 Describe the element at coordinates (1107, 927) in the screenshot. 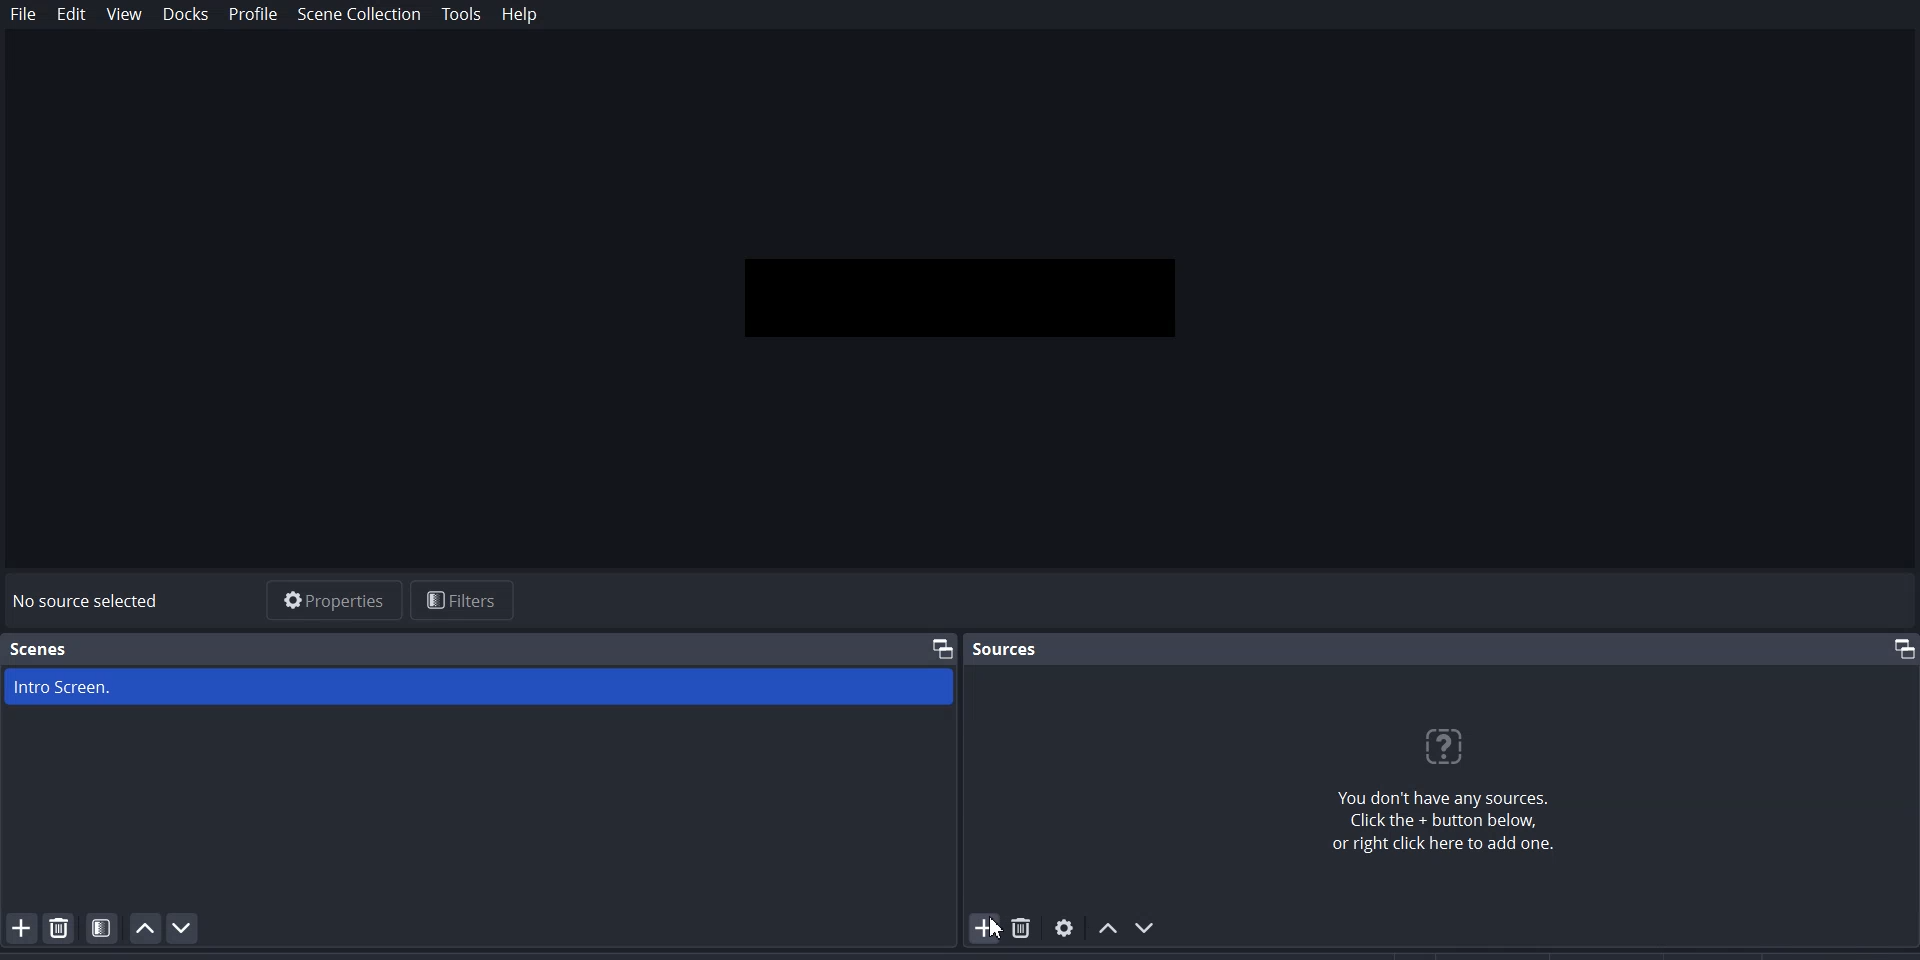

I see `Move Source Up` at that location.